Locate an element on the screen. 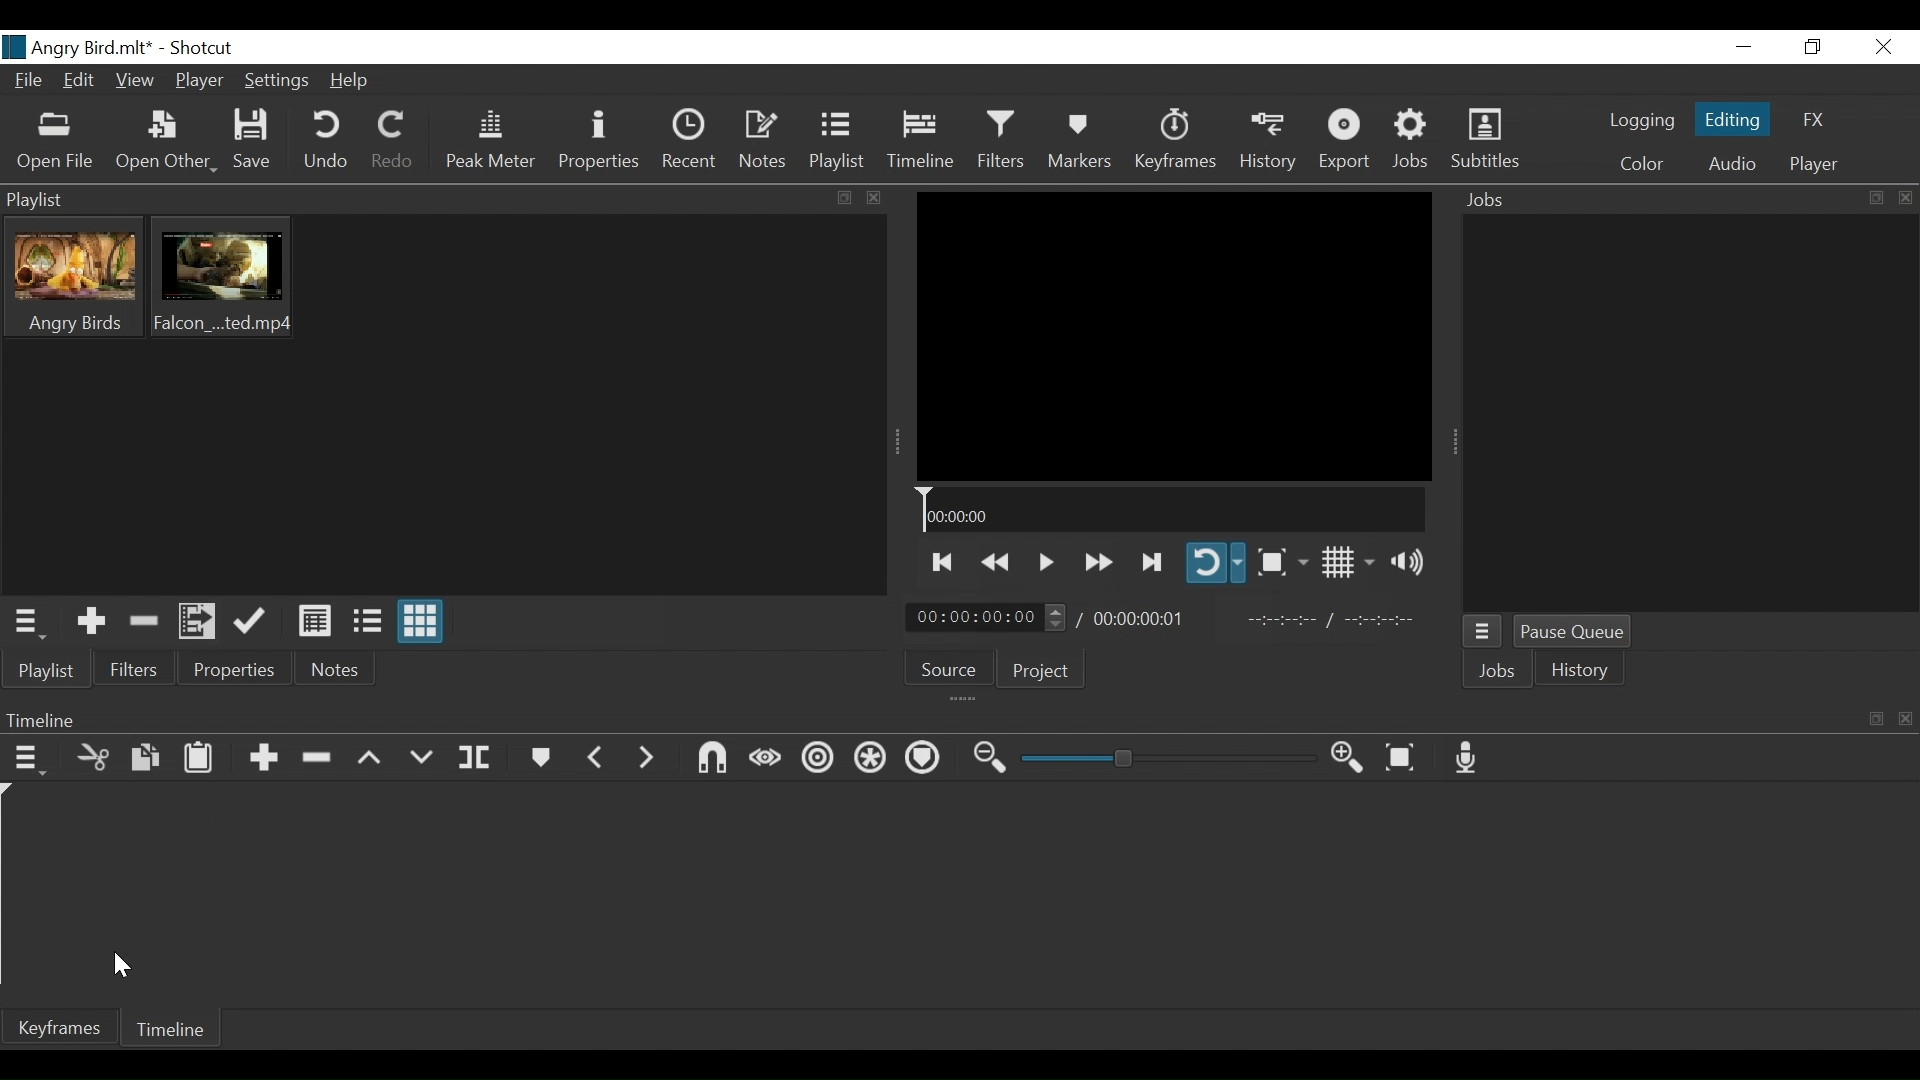 This screenshot has width=1920, height=1080. Cursor is located at coordinates (122, 966).